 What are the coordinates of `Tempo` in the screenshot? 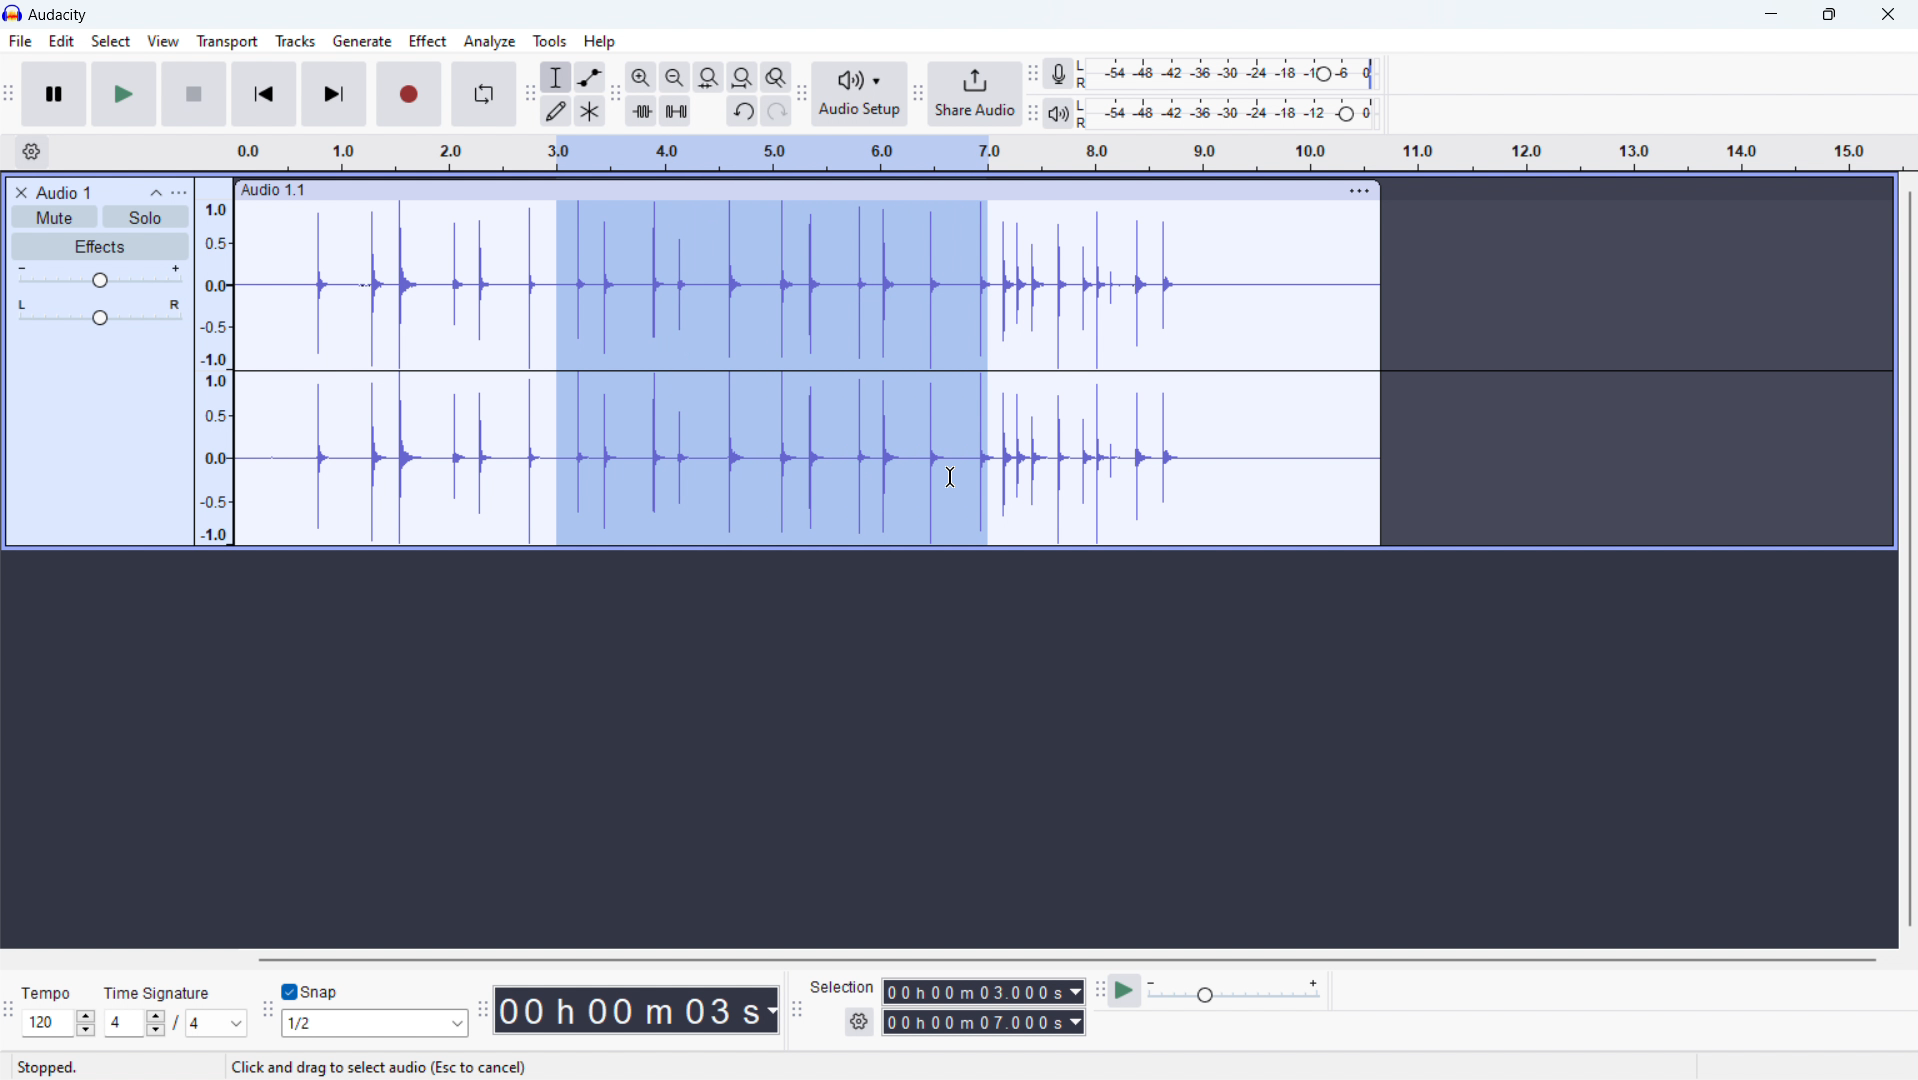 It's located at (52, 991).